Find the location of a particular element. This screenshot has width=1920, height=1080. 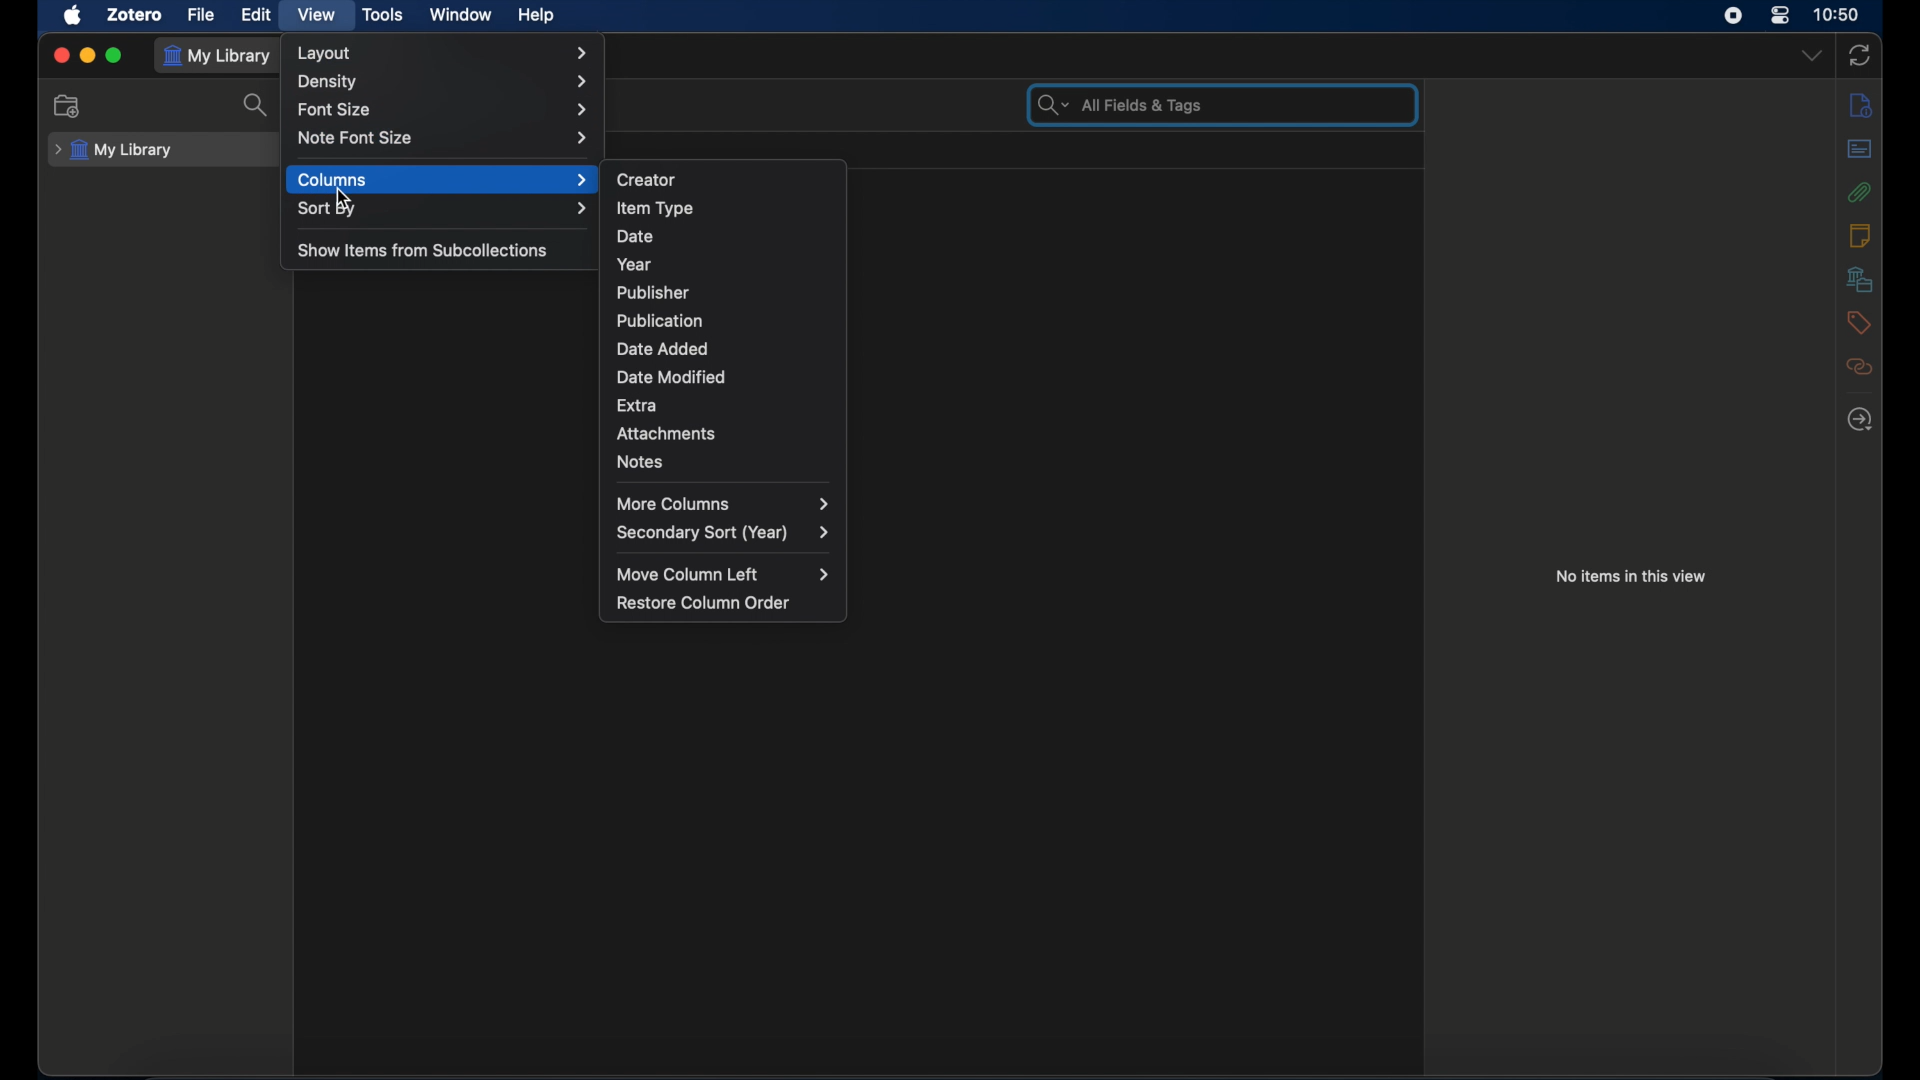

tags is located at coordinates (1858, 323).